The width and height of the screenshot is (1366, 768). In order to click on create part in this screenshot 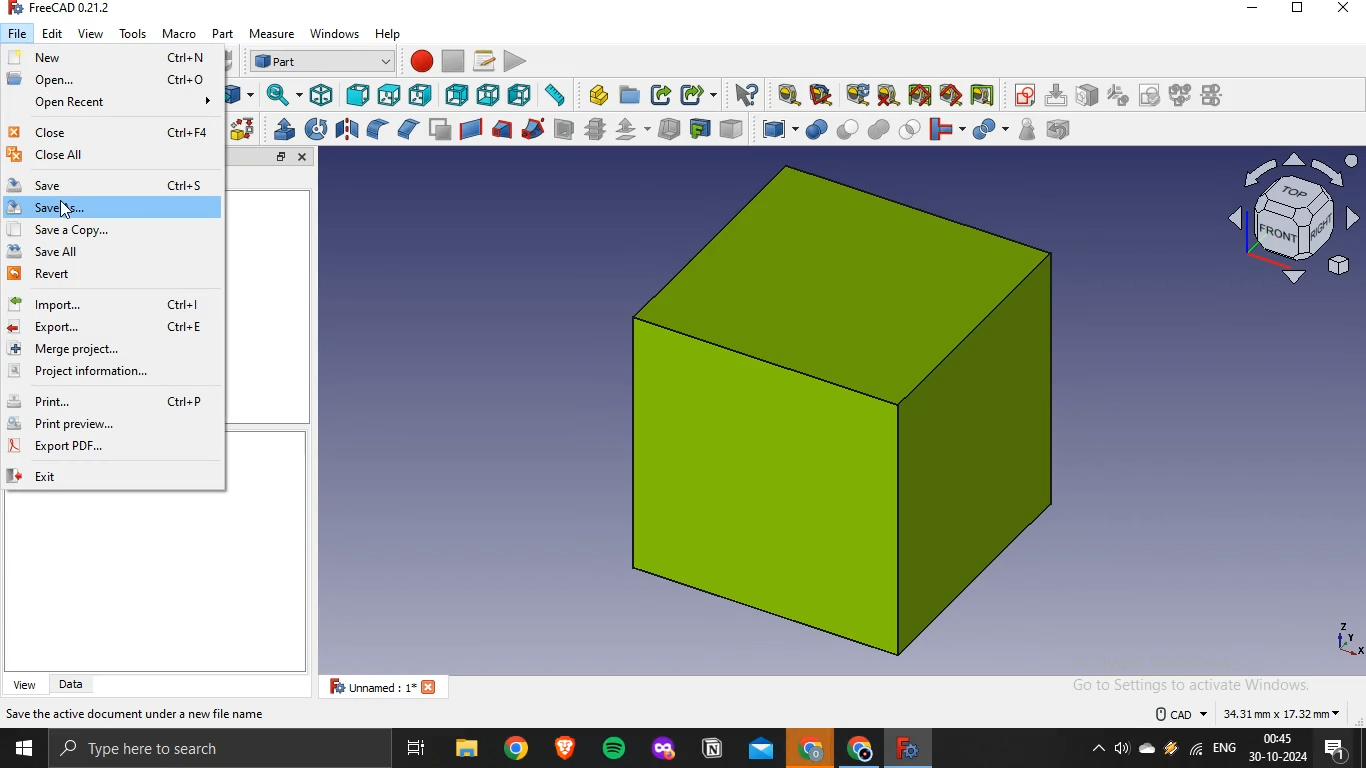, I will do `click(596, 94)`.